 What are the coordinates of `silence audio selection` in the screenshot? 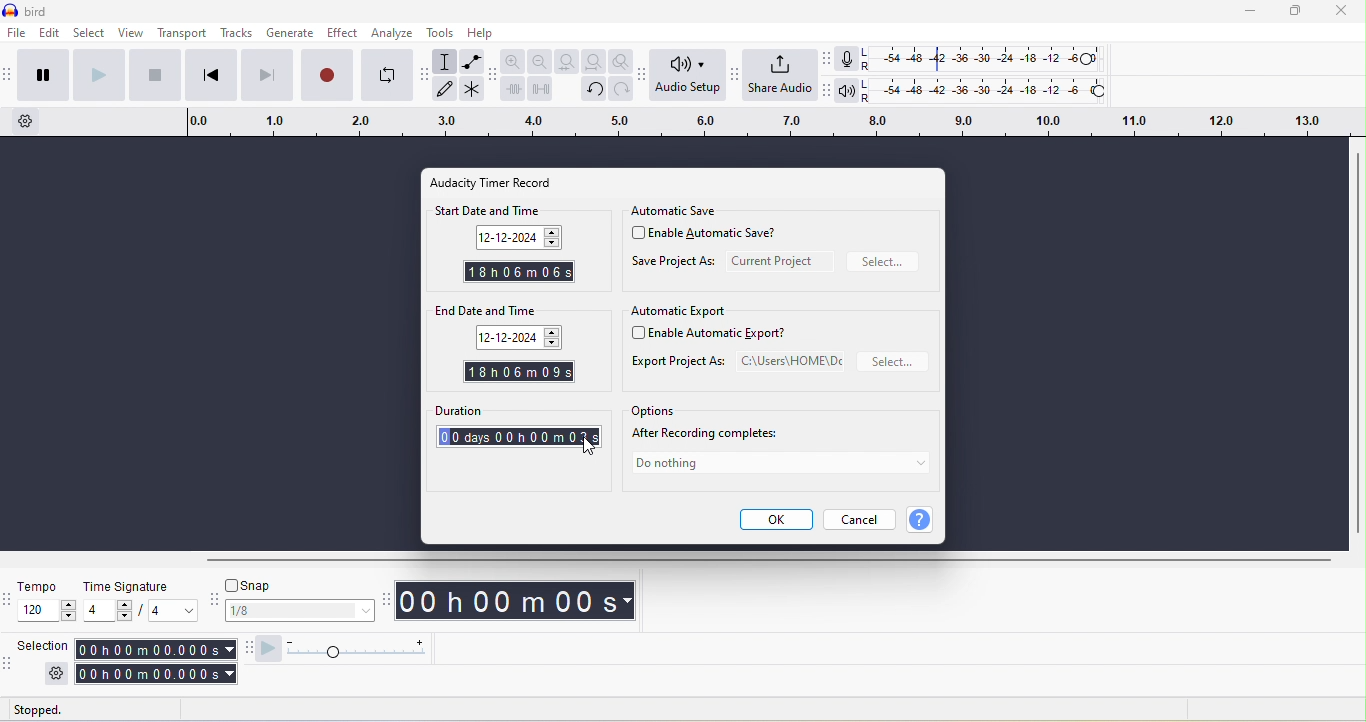 It's located at (539, 90).